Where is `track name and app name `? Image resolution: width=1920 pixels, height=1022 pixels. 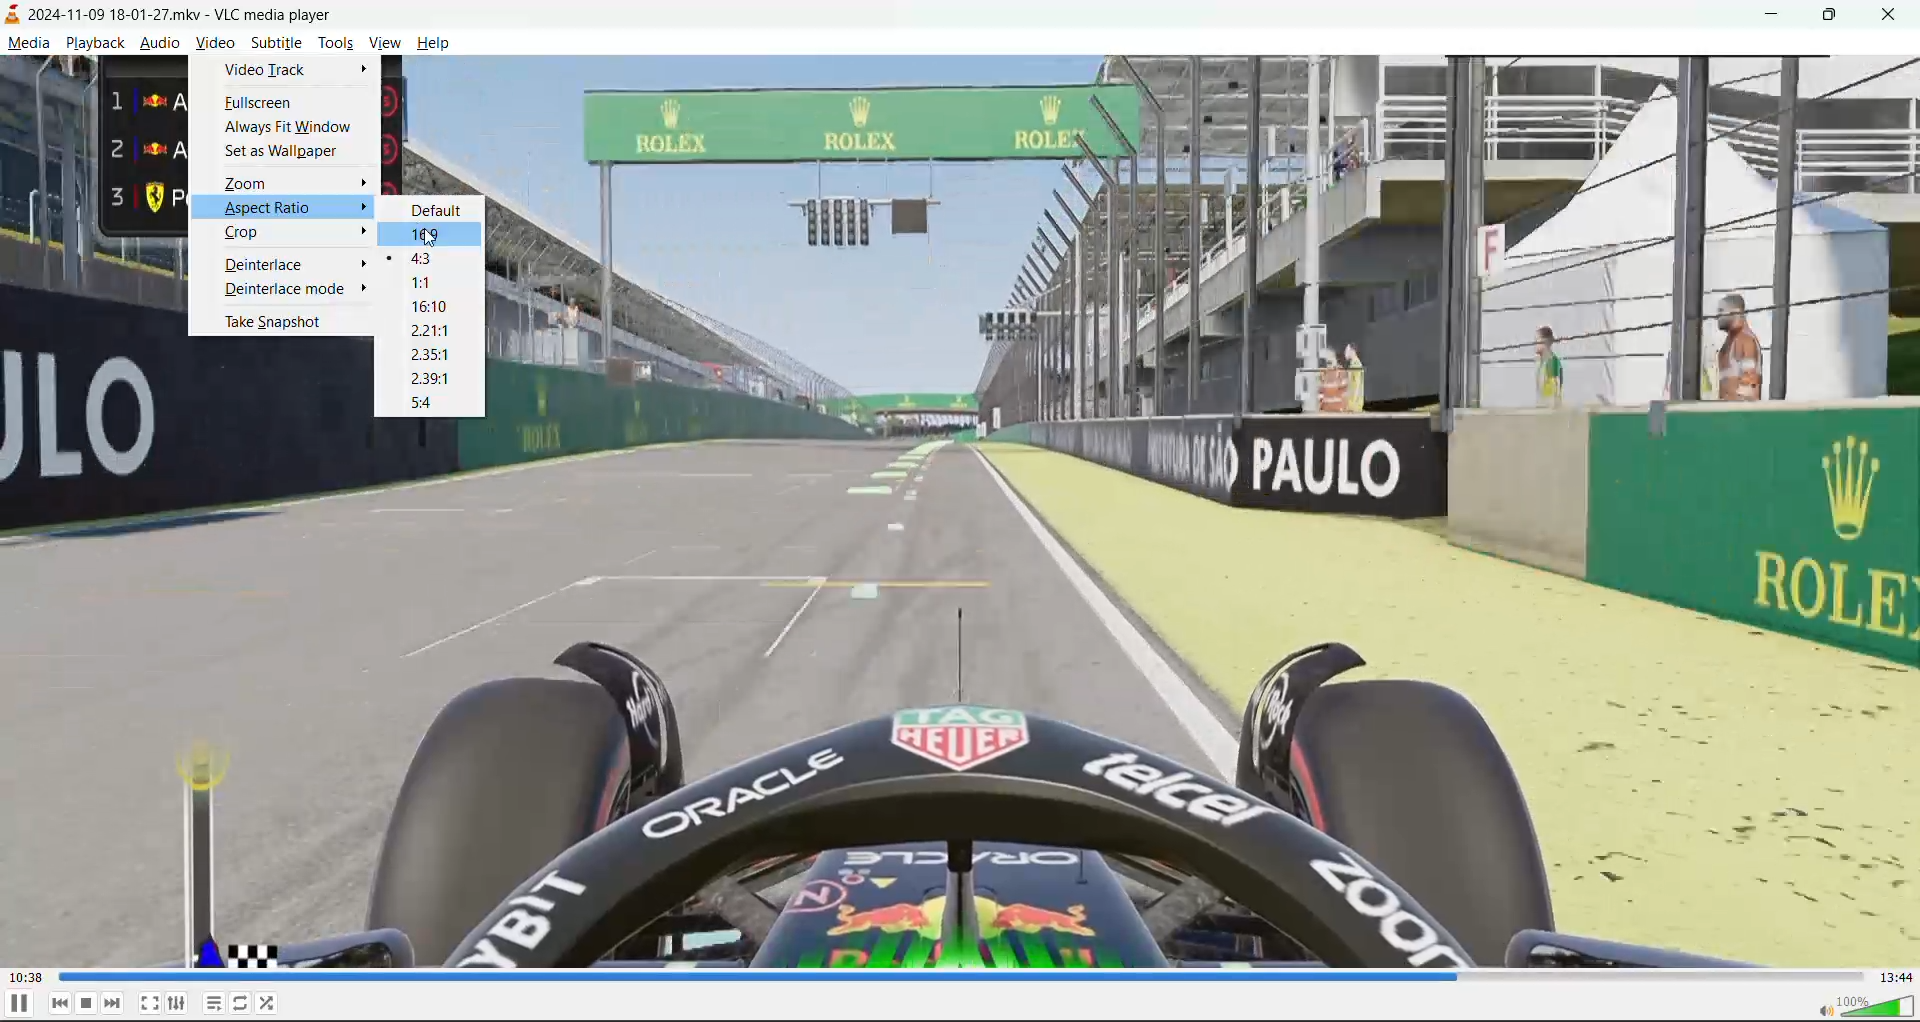
track name and app name  is located at coordinates (164, 17).